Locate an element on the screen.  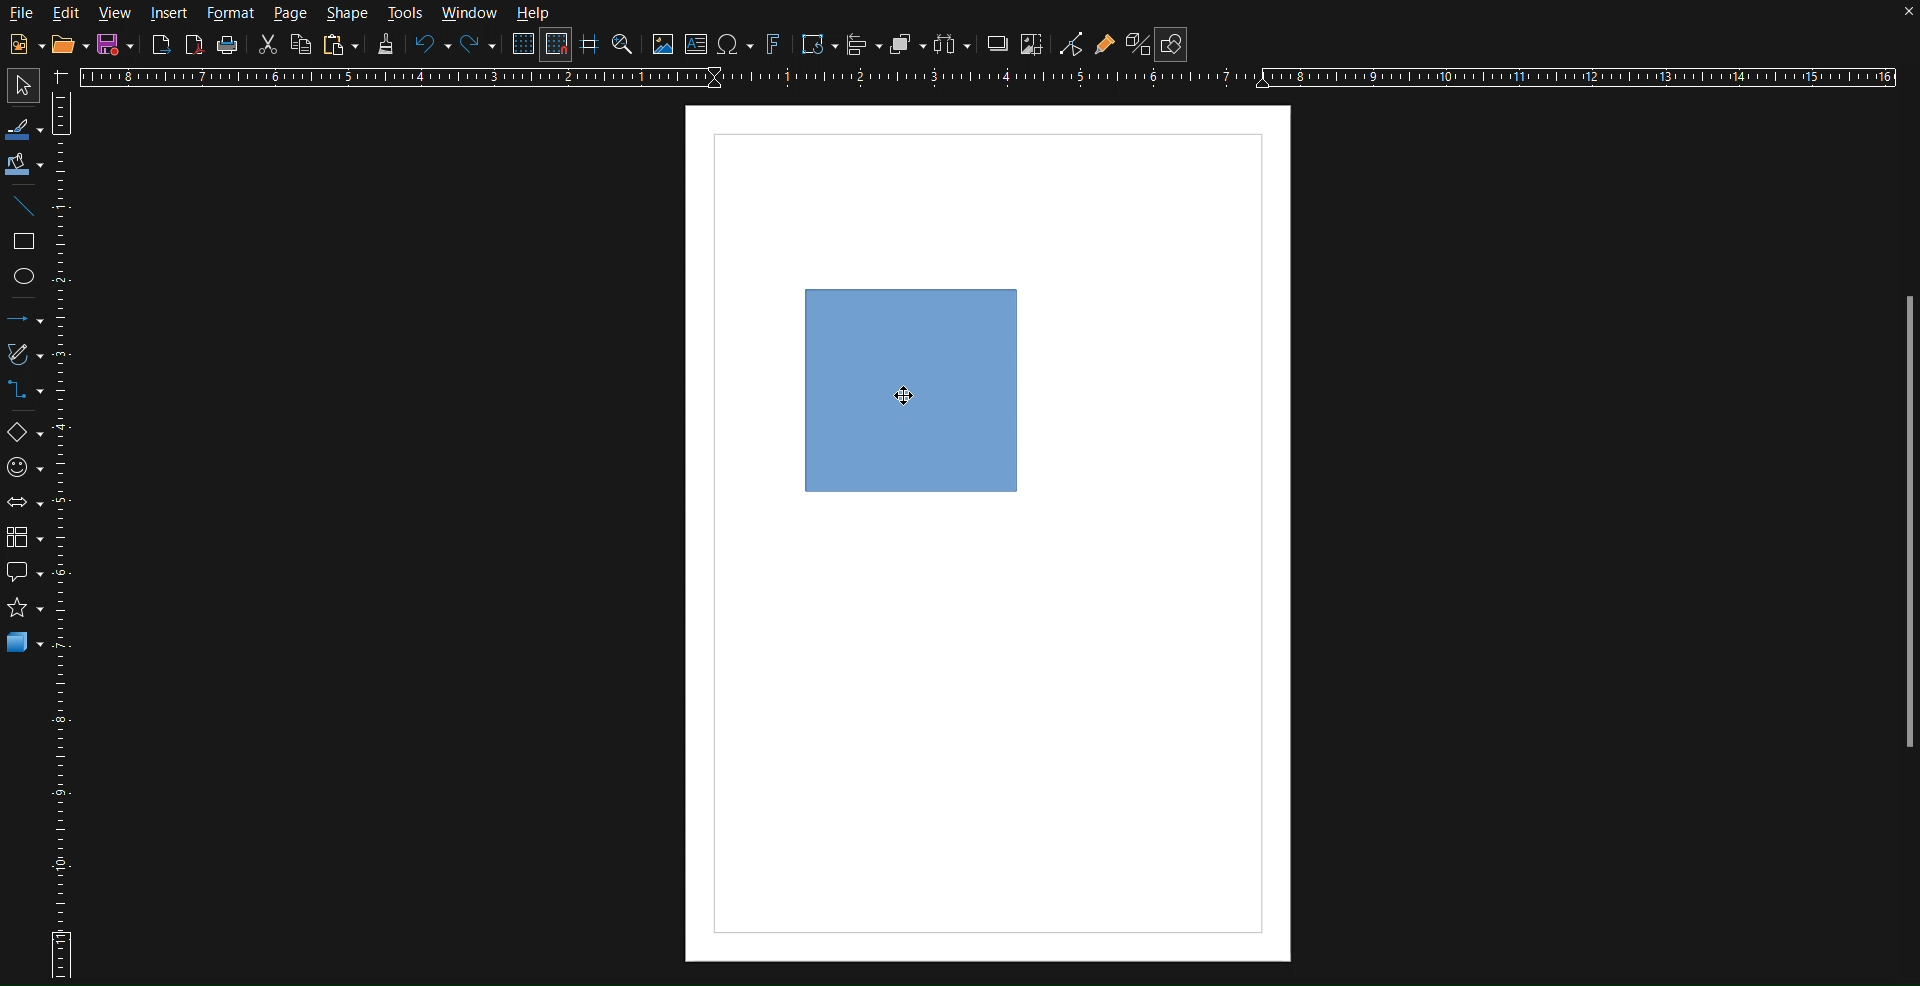
Paste is located at coordinates (343, 46).